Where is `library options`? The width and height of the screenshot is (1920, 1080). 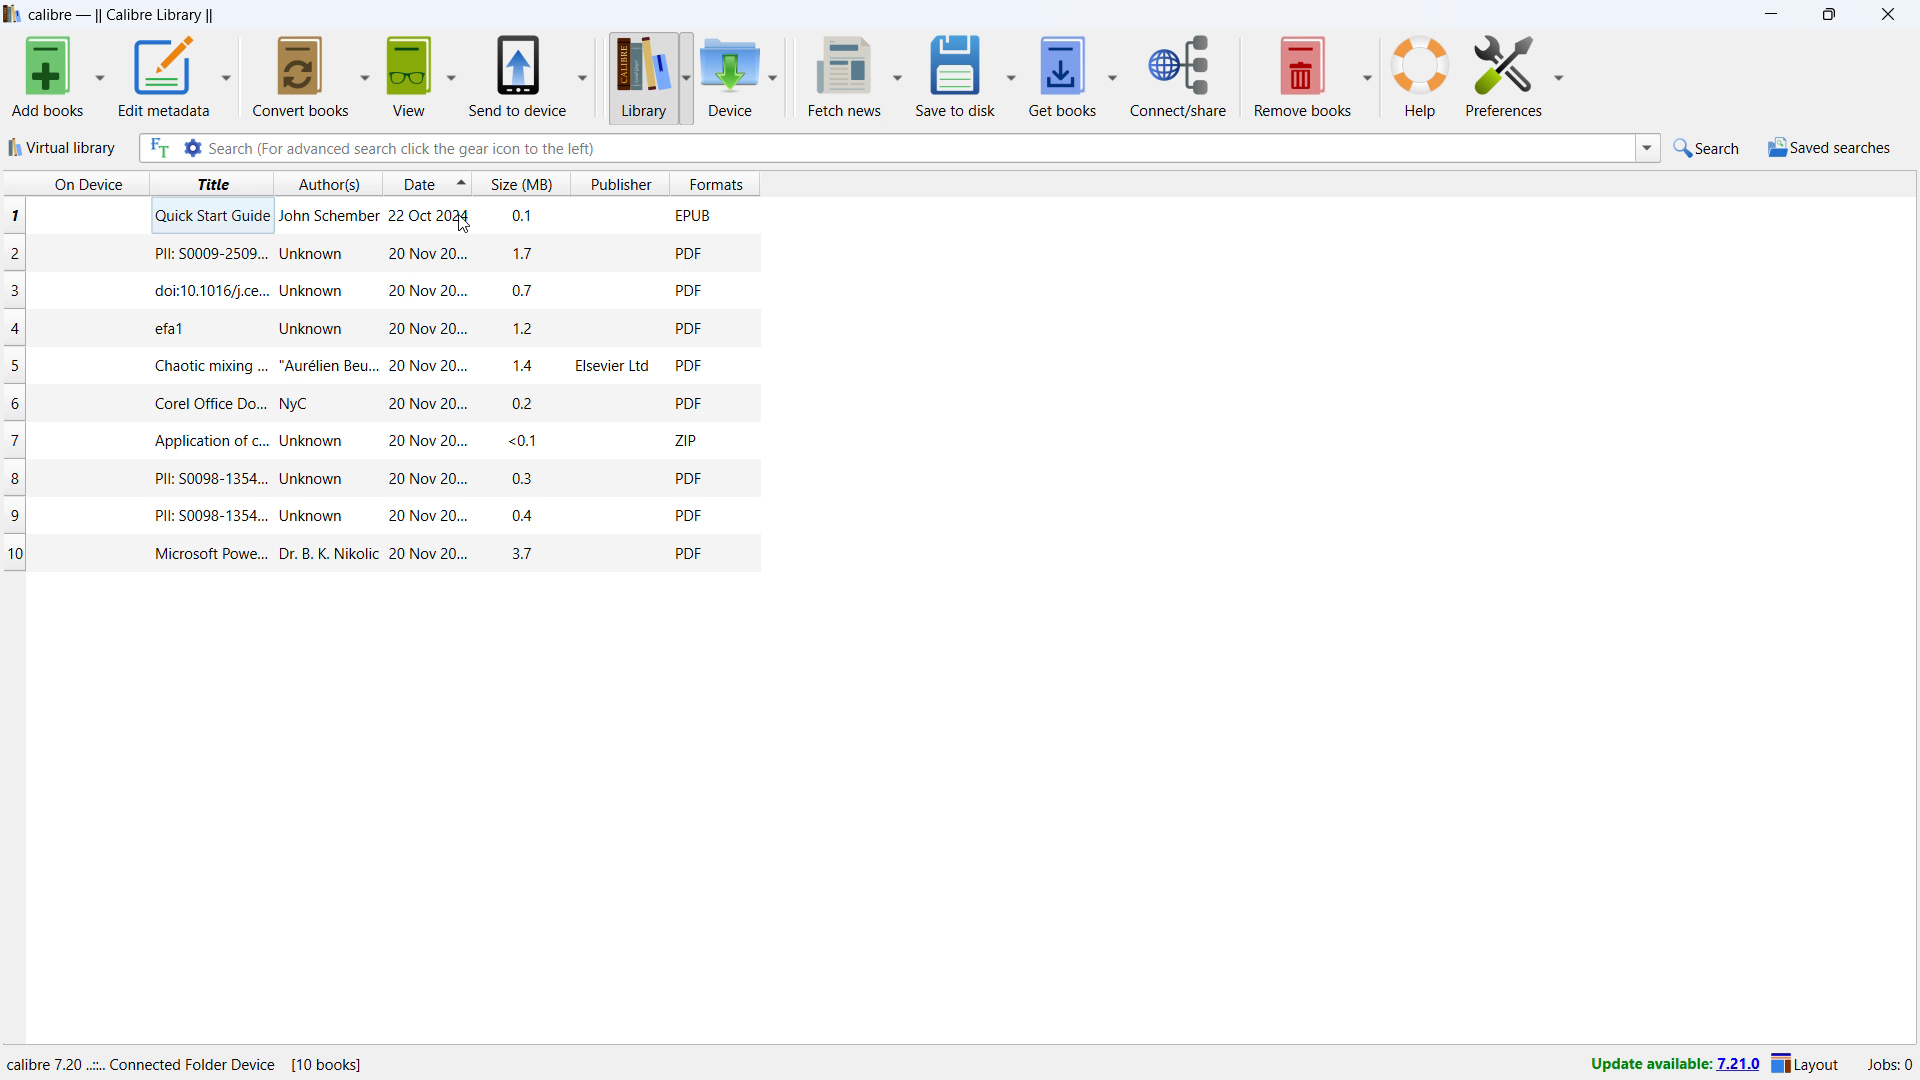
library options is located at coordinates (687, 78).